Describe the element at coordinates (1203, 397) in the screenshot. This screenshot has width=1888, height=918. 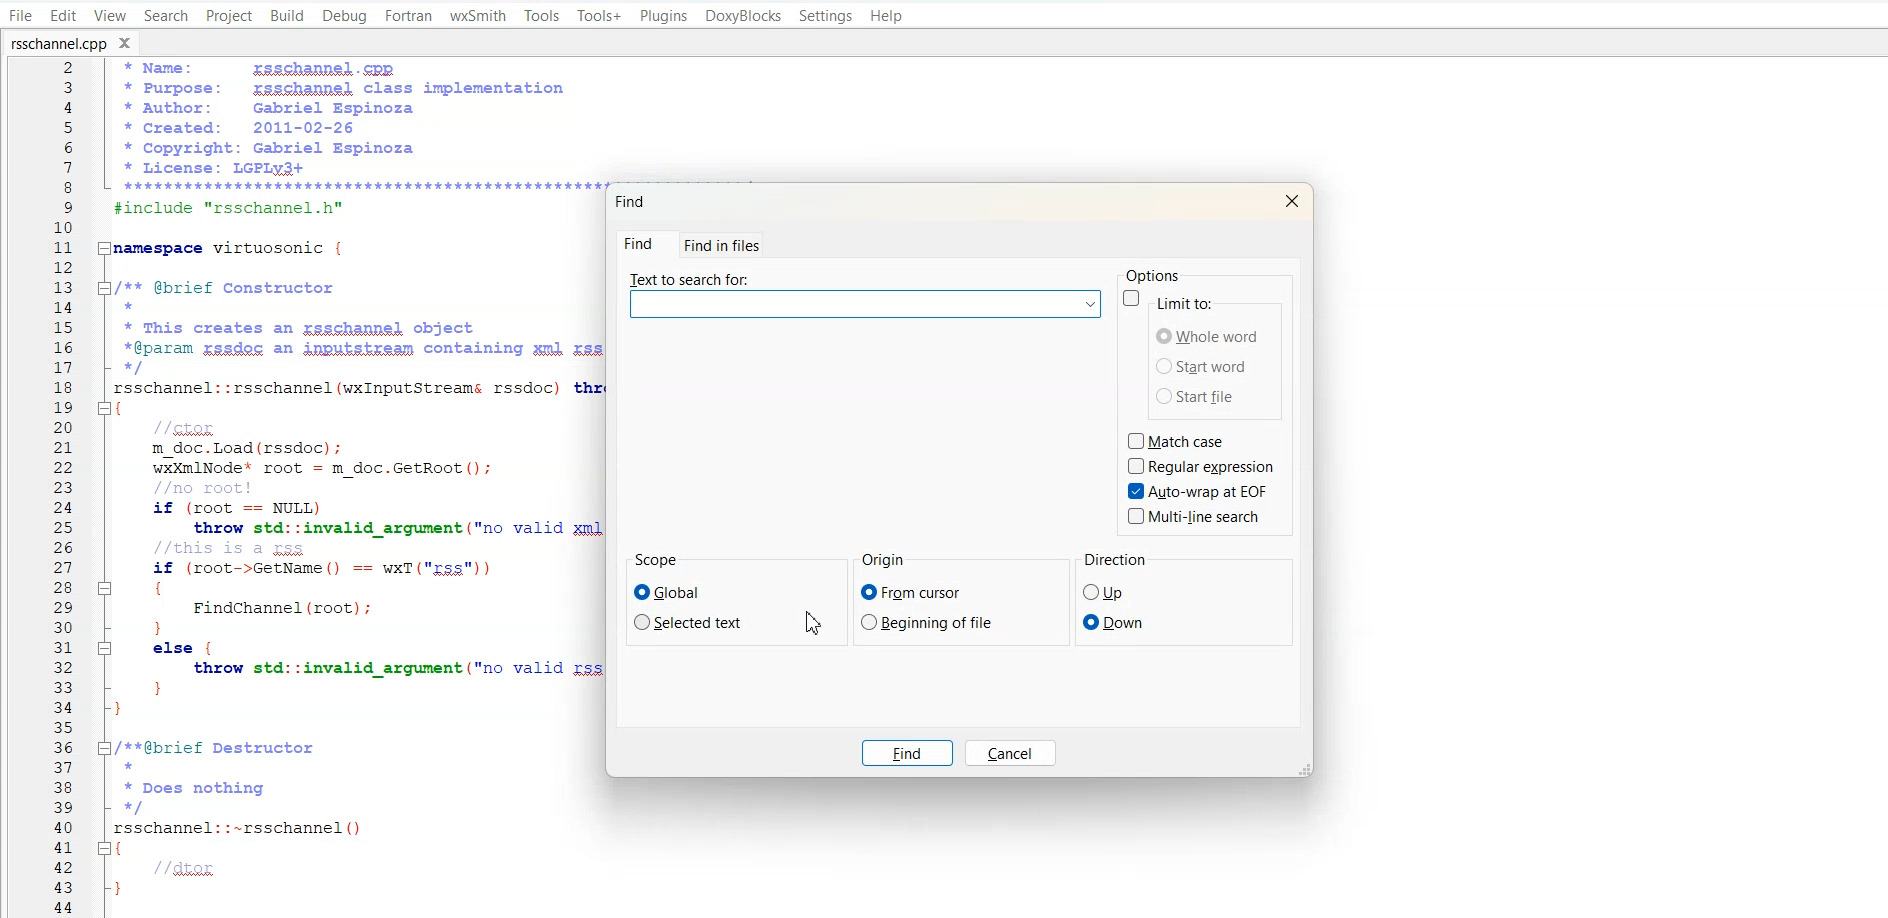
I see `Start file` at that location.